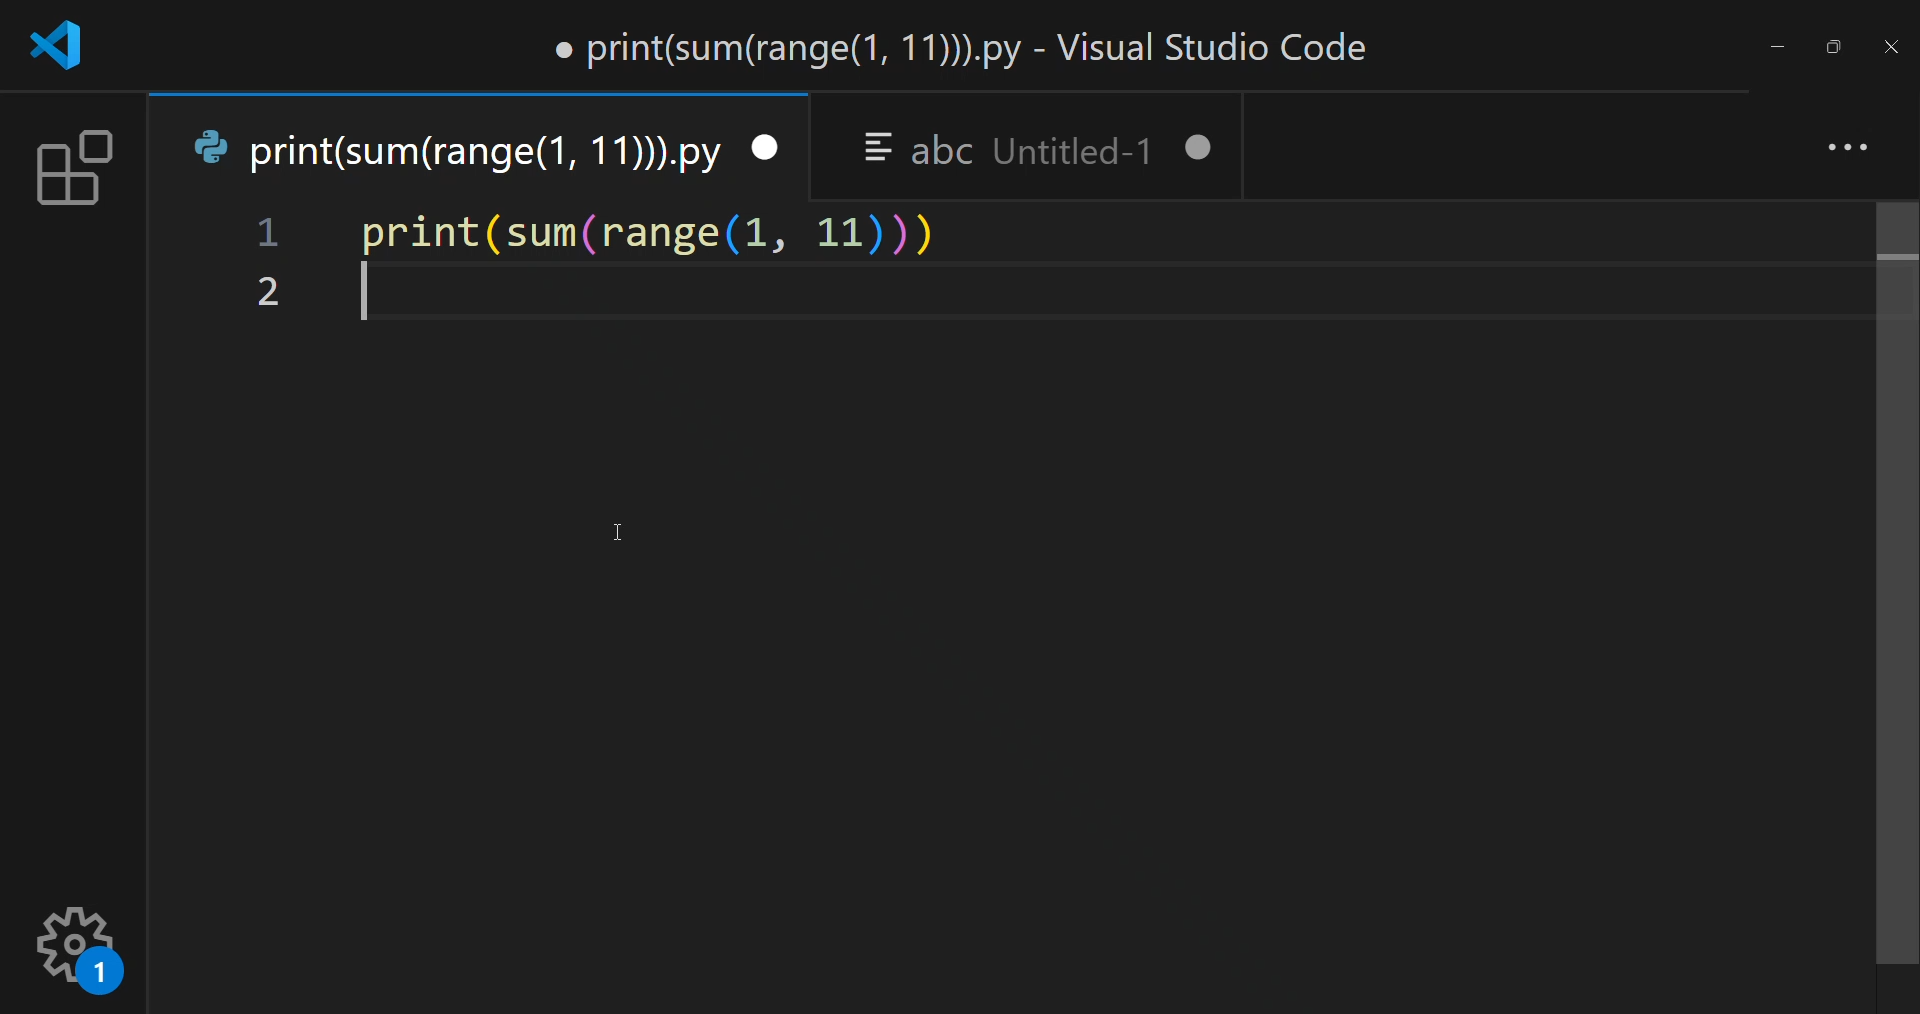 The image size is (1920, 1014). I want to click on abc Untitled-1, so click(1008, 147).